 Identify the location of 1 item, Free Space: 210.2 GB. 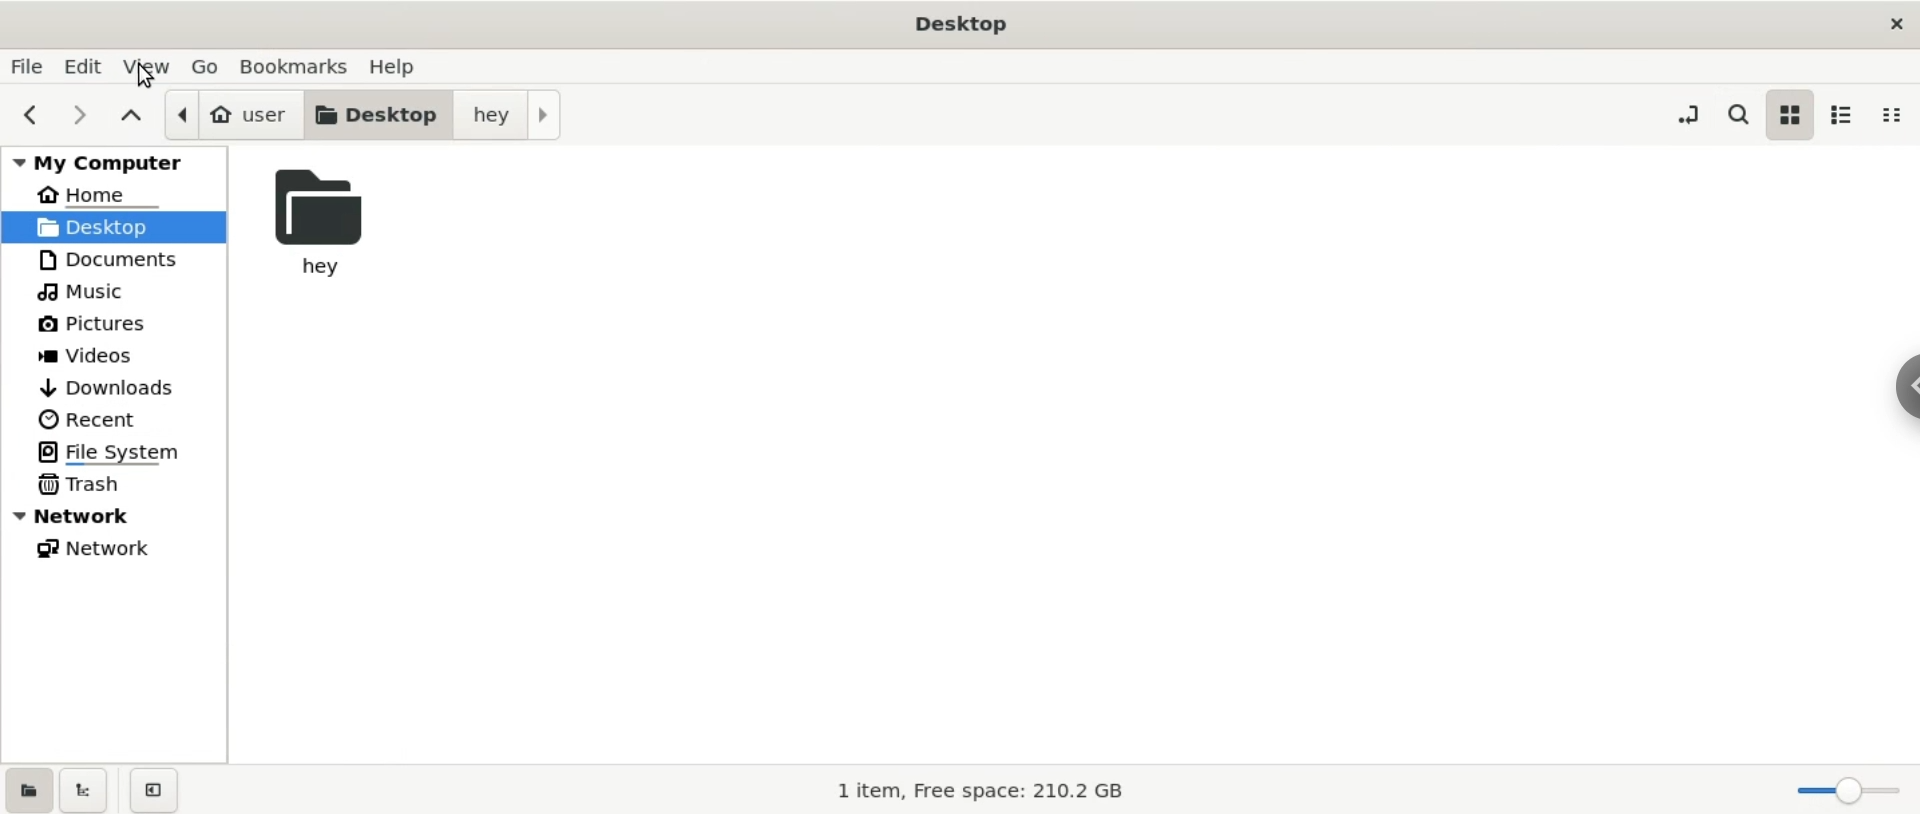
(1003, 788).